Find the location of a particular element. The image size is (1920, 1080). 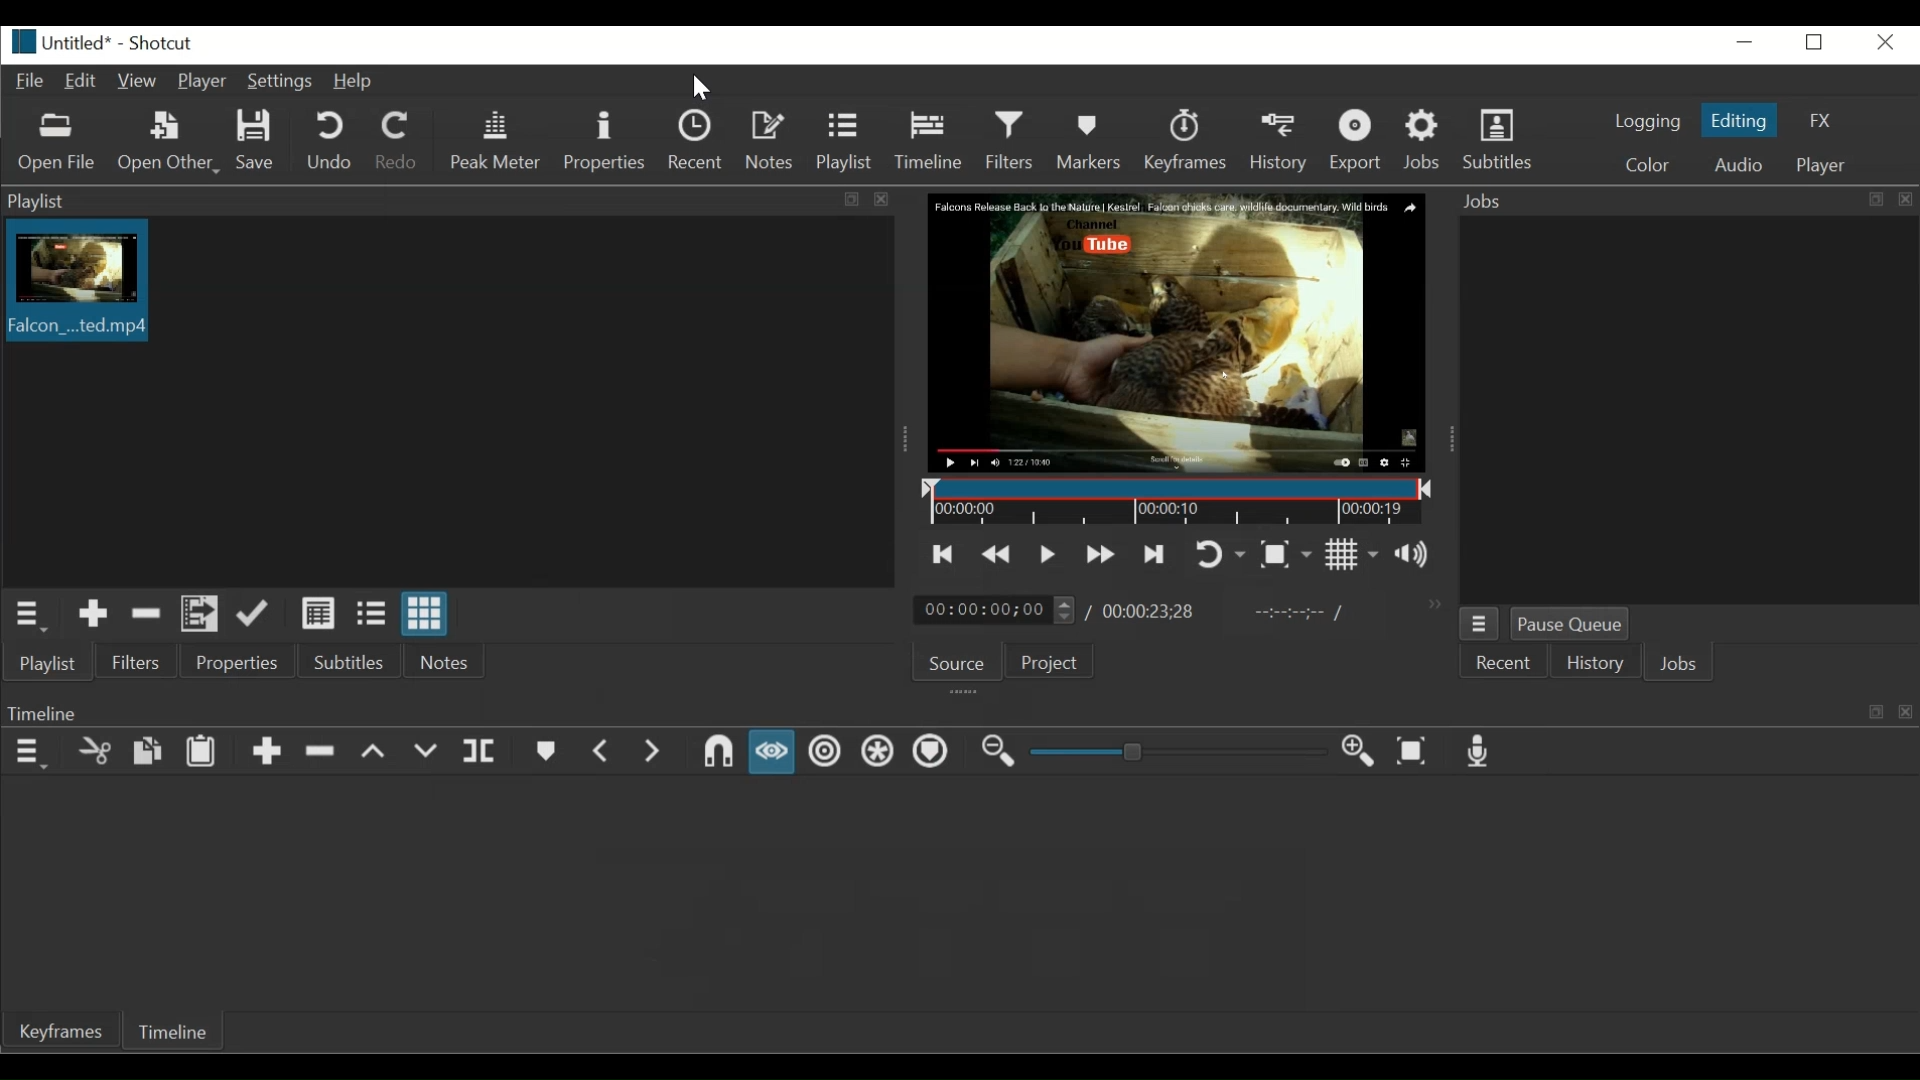

Player is located at coordinates (205, 83).